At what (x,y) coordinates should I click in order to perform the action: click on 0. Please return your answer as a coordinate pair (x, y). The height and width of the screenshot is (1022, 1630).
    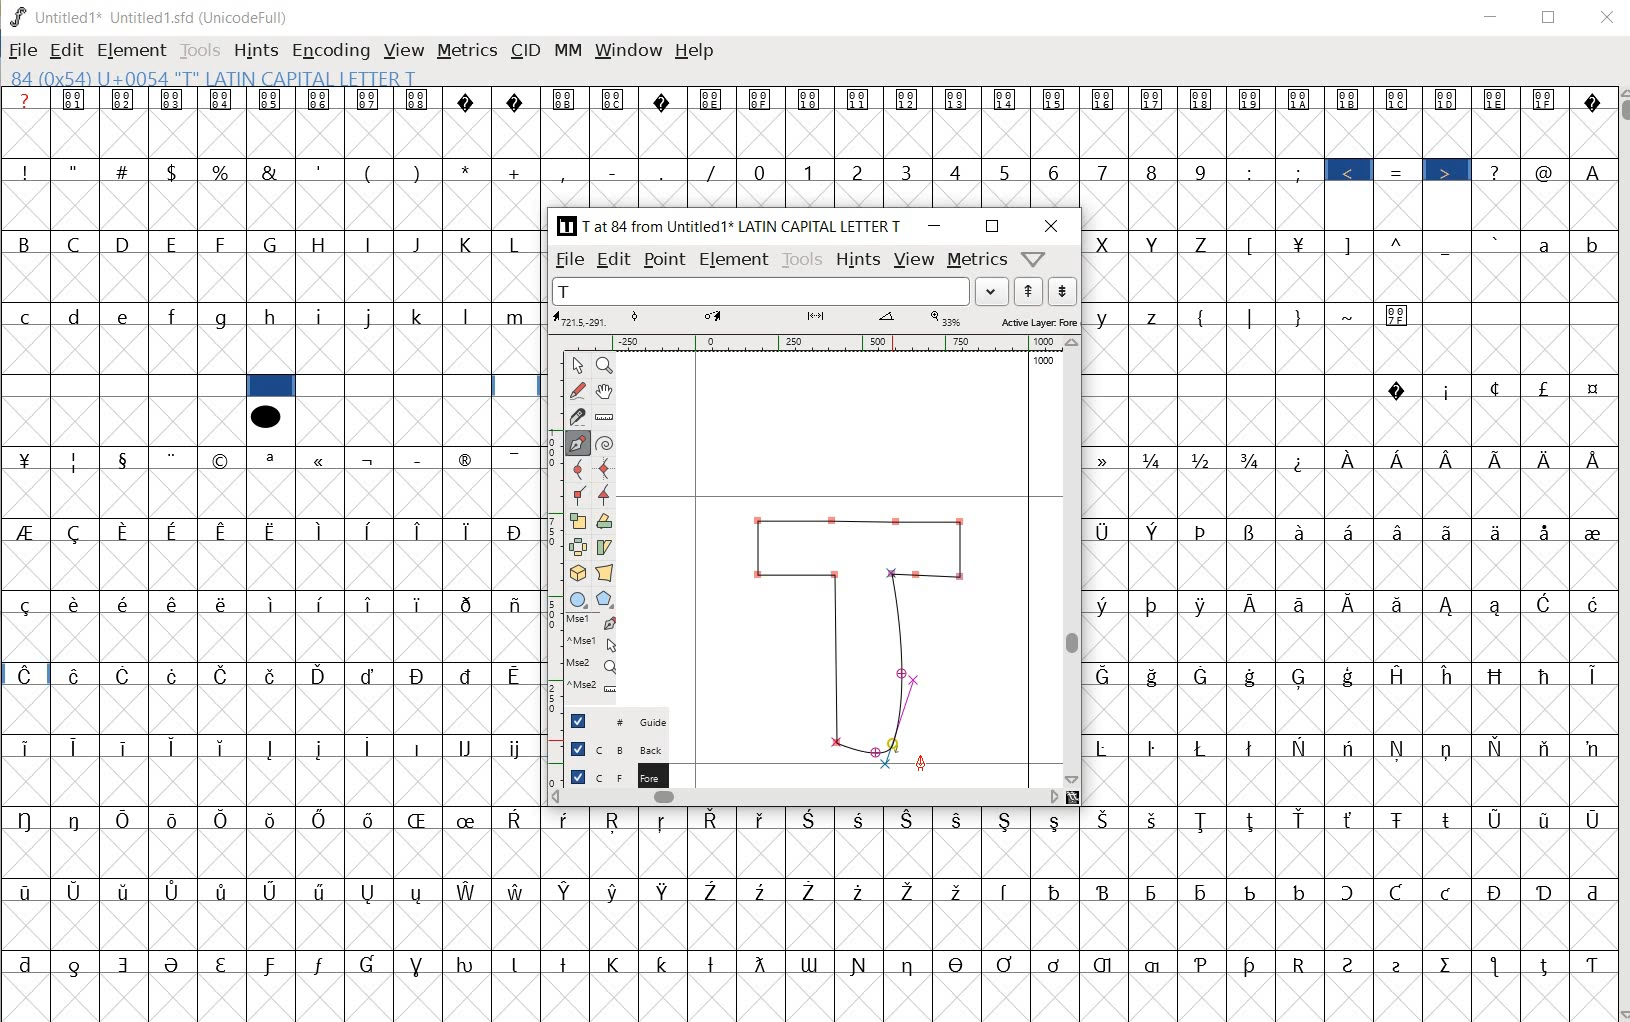
    Looking at the image, I should click on (762, 172).